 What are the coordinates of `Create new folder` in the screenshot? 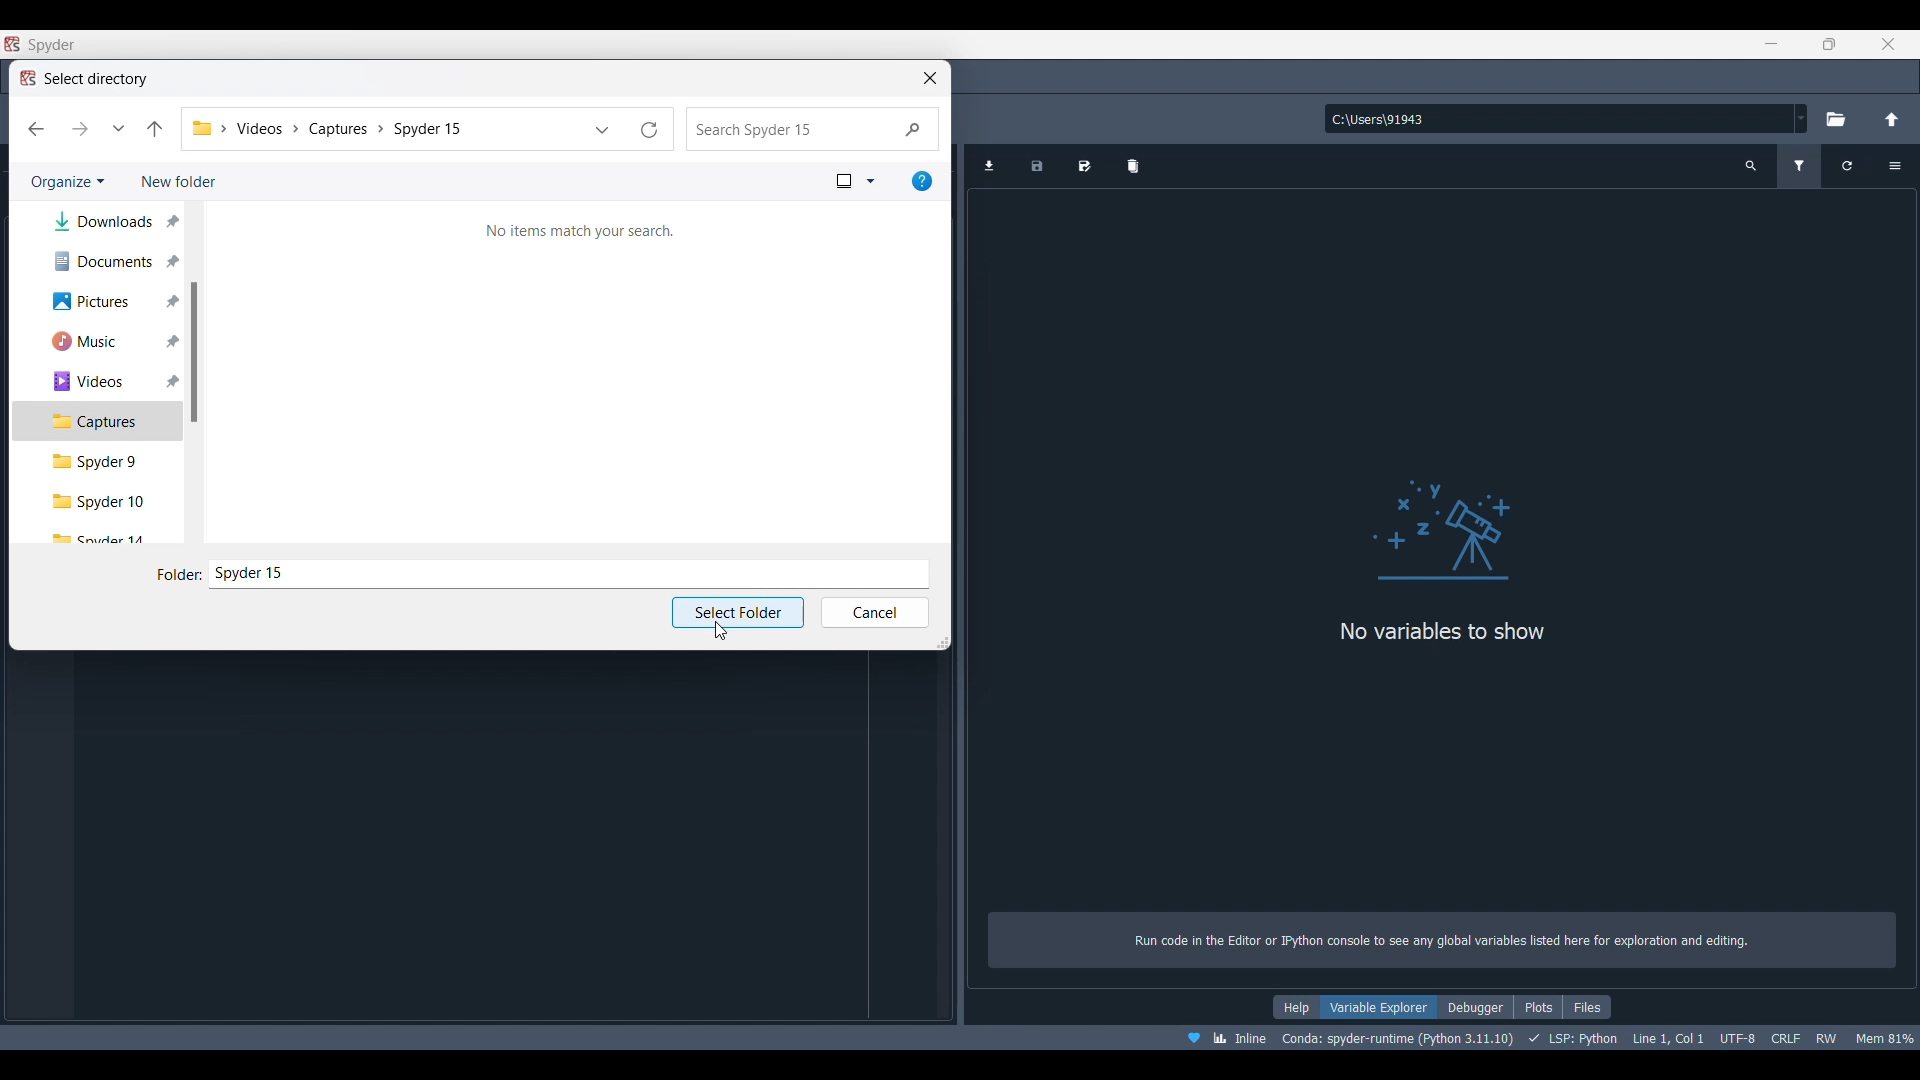 It's located at (177, 182).